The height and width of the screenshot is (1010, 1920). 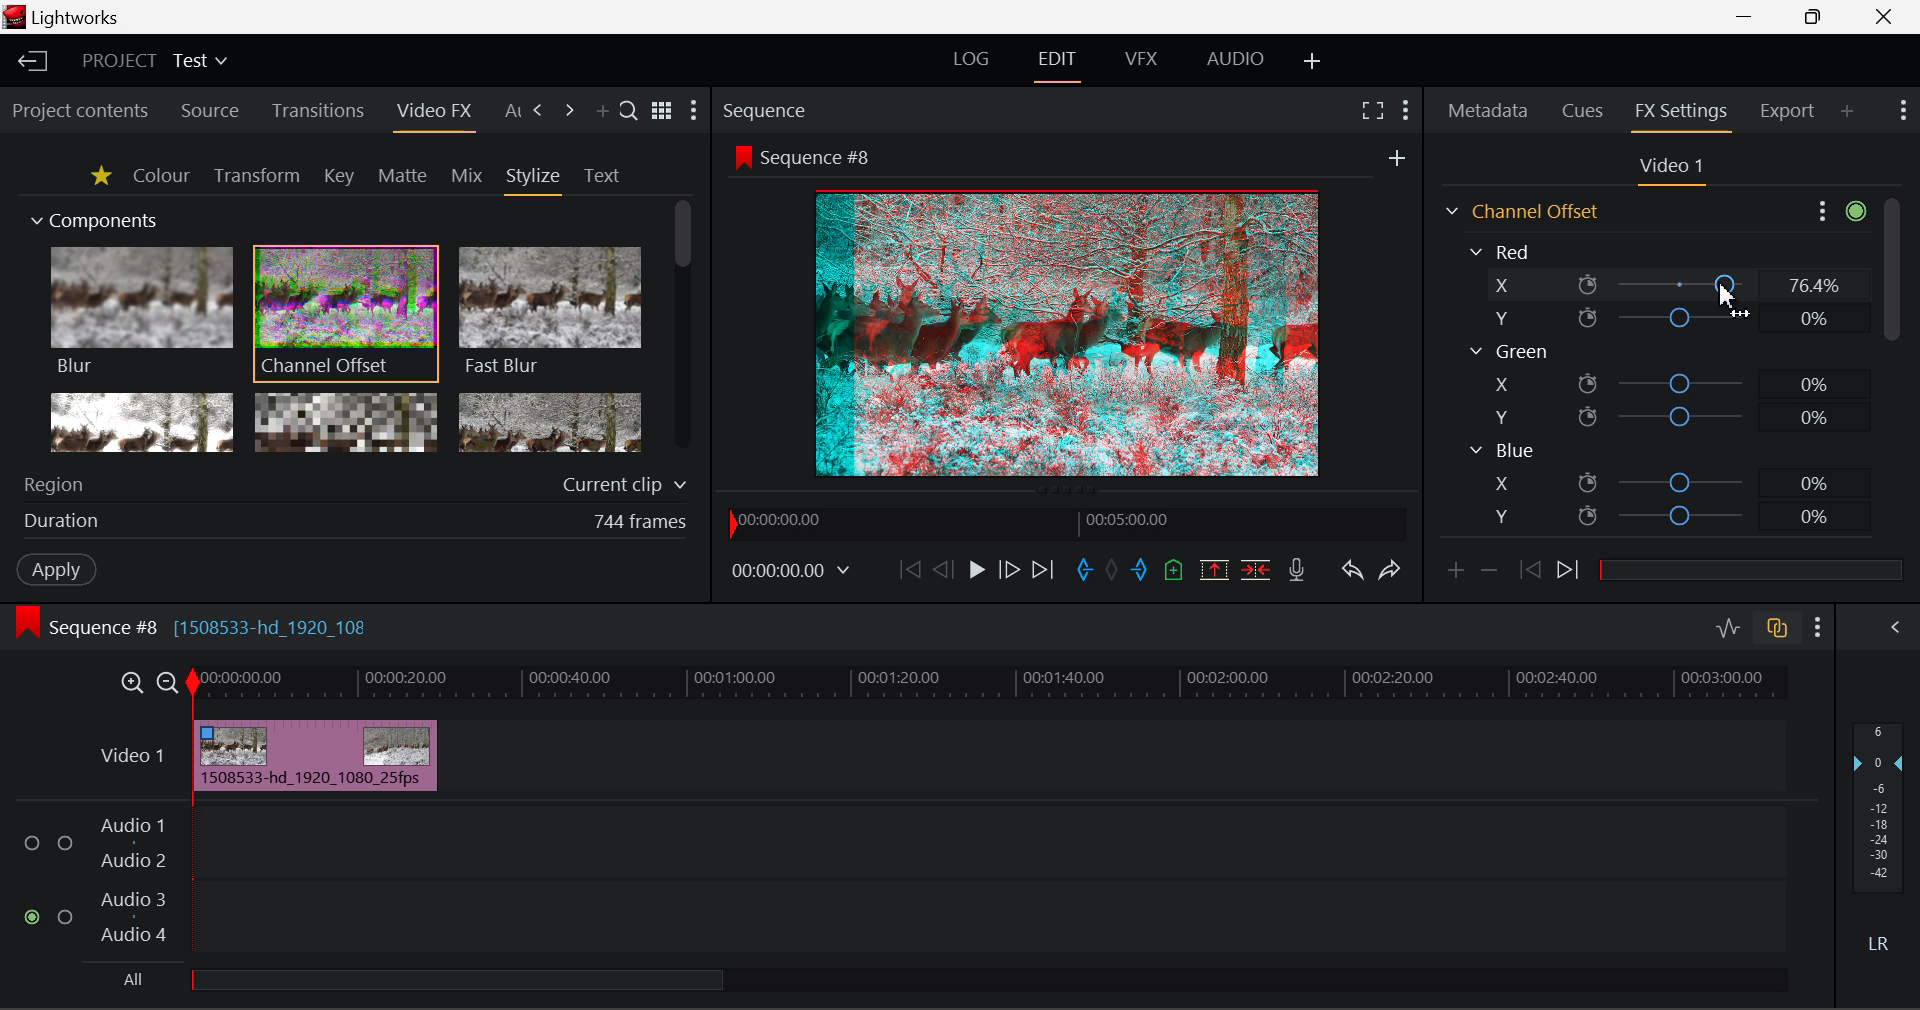 What do you see at coordinates (540, 111) in the screenshot?
I see `Next Tab` at bounding box center [540, 111].